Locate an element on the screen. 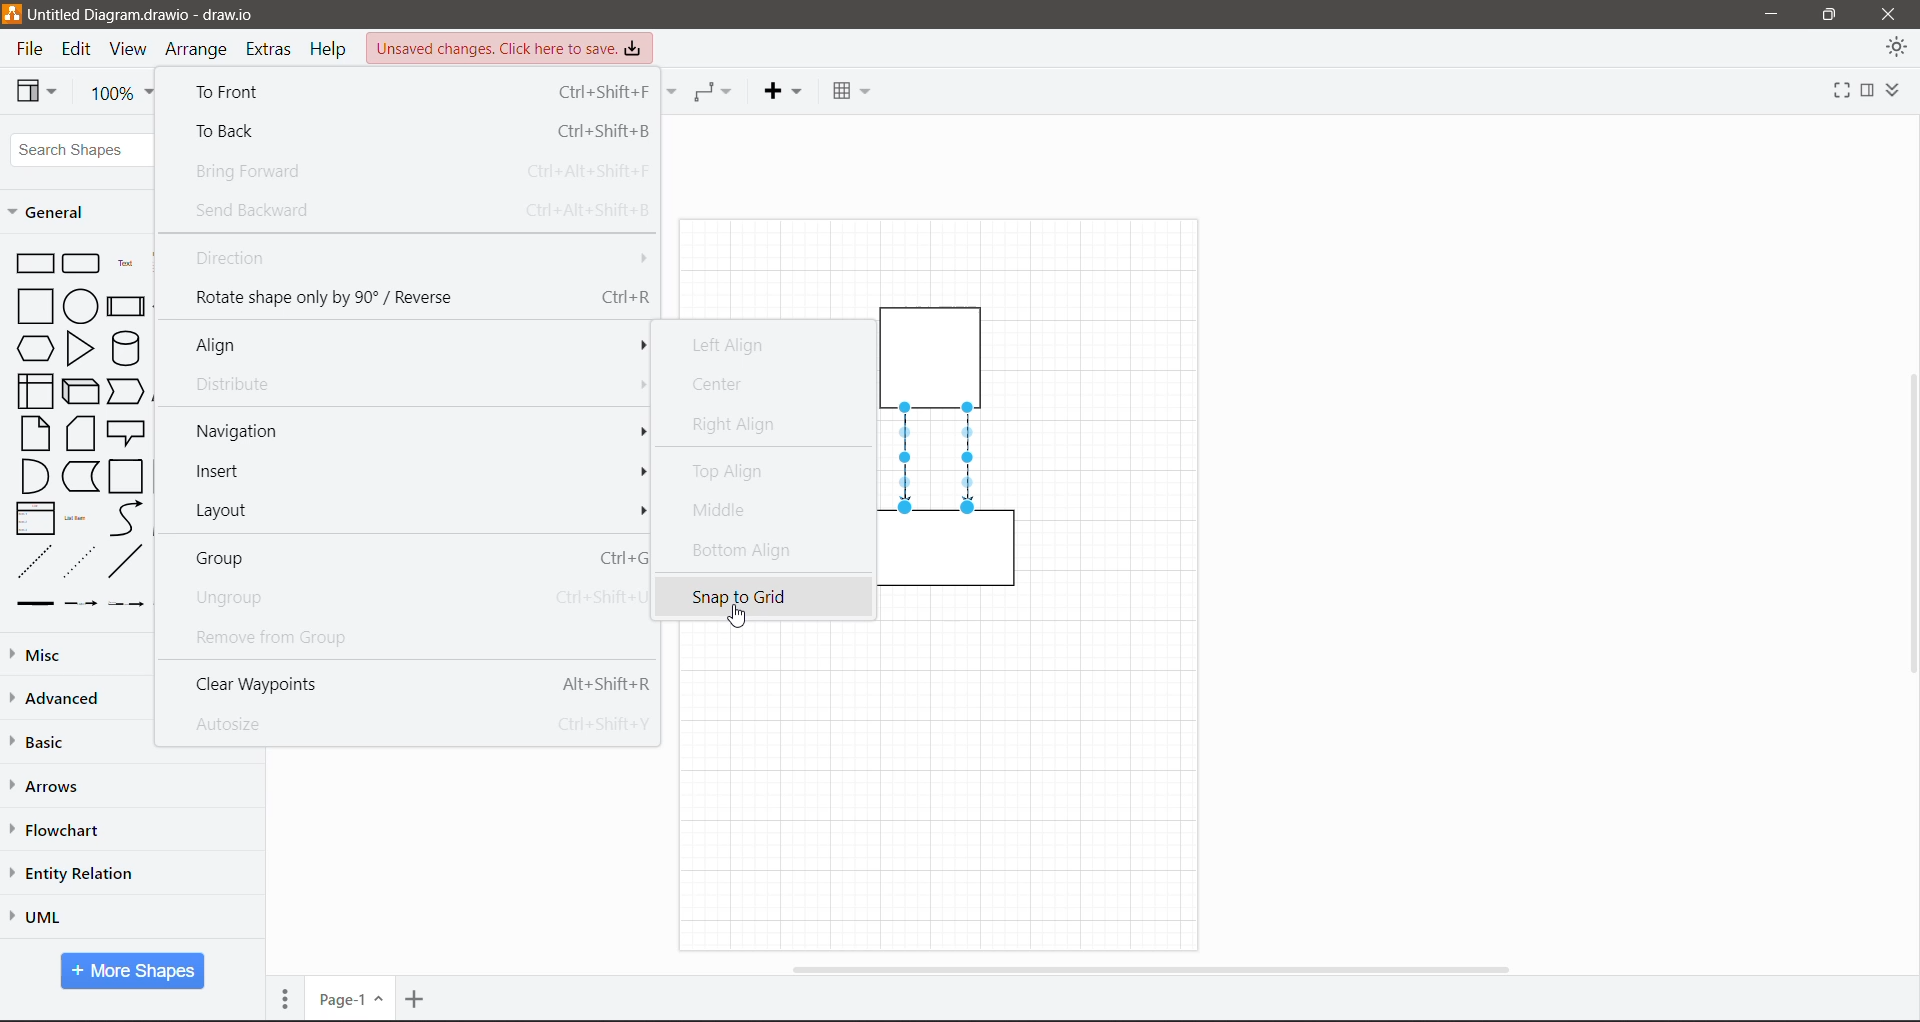 Image resolution: width=1920 pixels, height=1022 pixels. Search Shapes is located at coordinates (84, 150).